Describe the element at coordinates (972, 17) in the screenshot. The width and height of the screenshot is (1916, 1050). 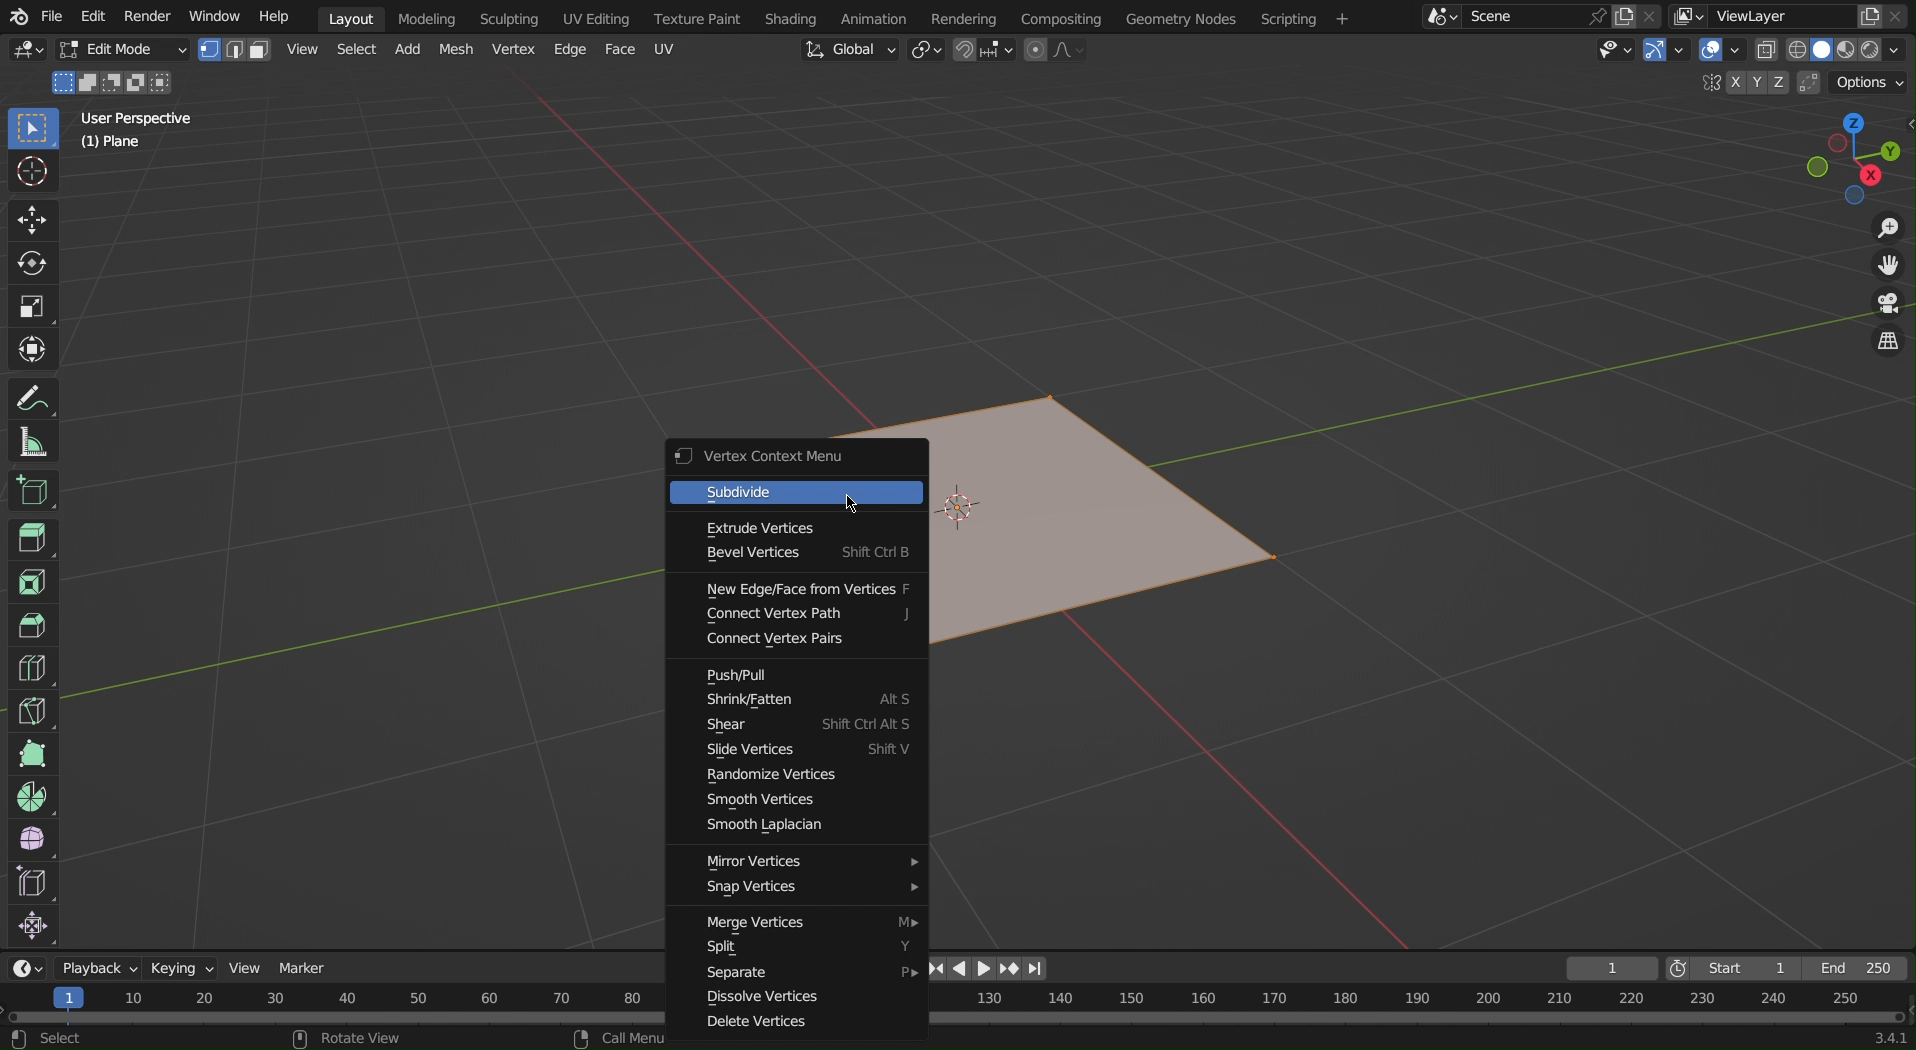
I see `Rendering` at that location.